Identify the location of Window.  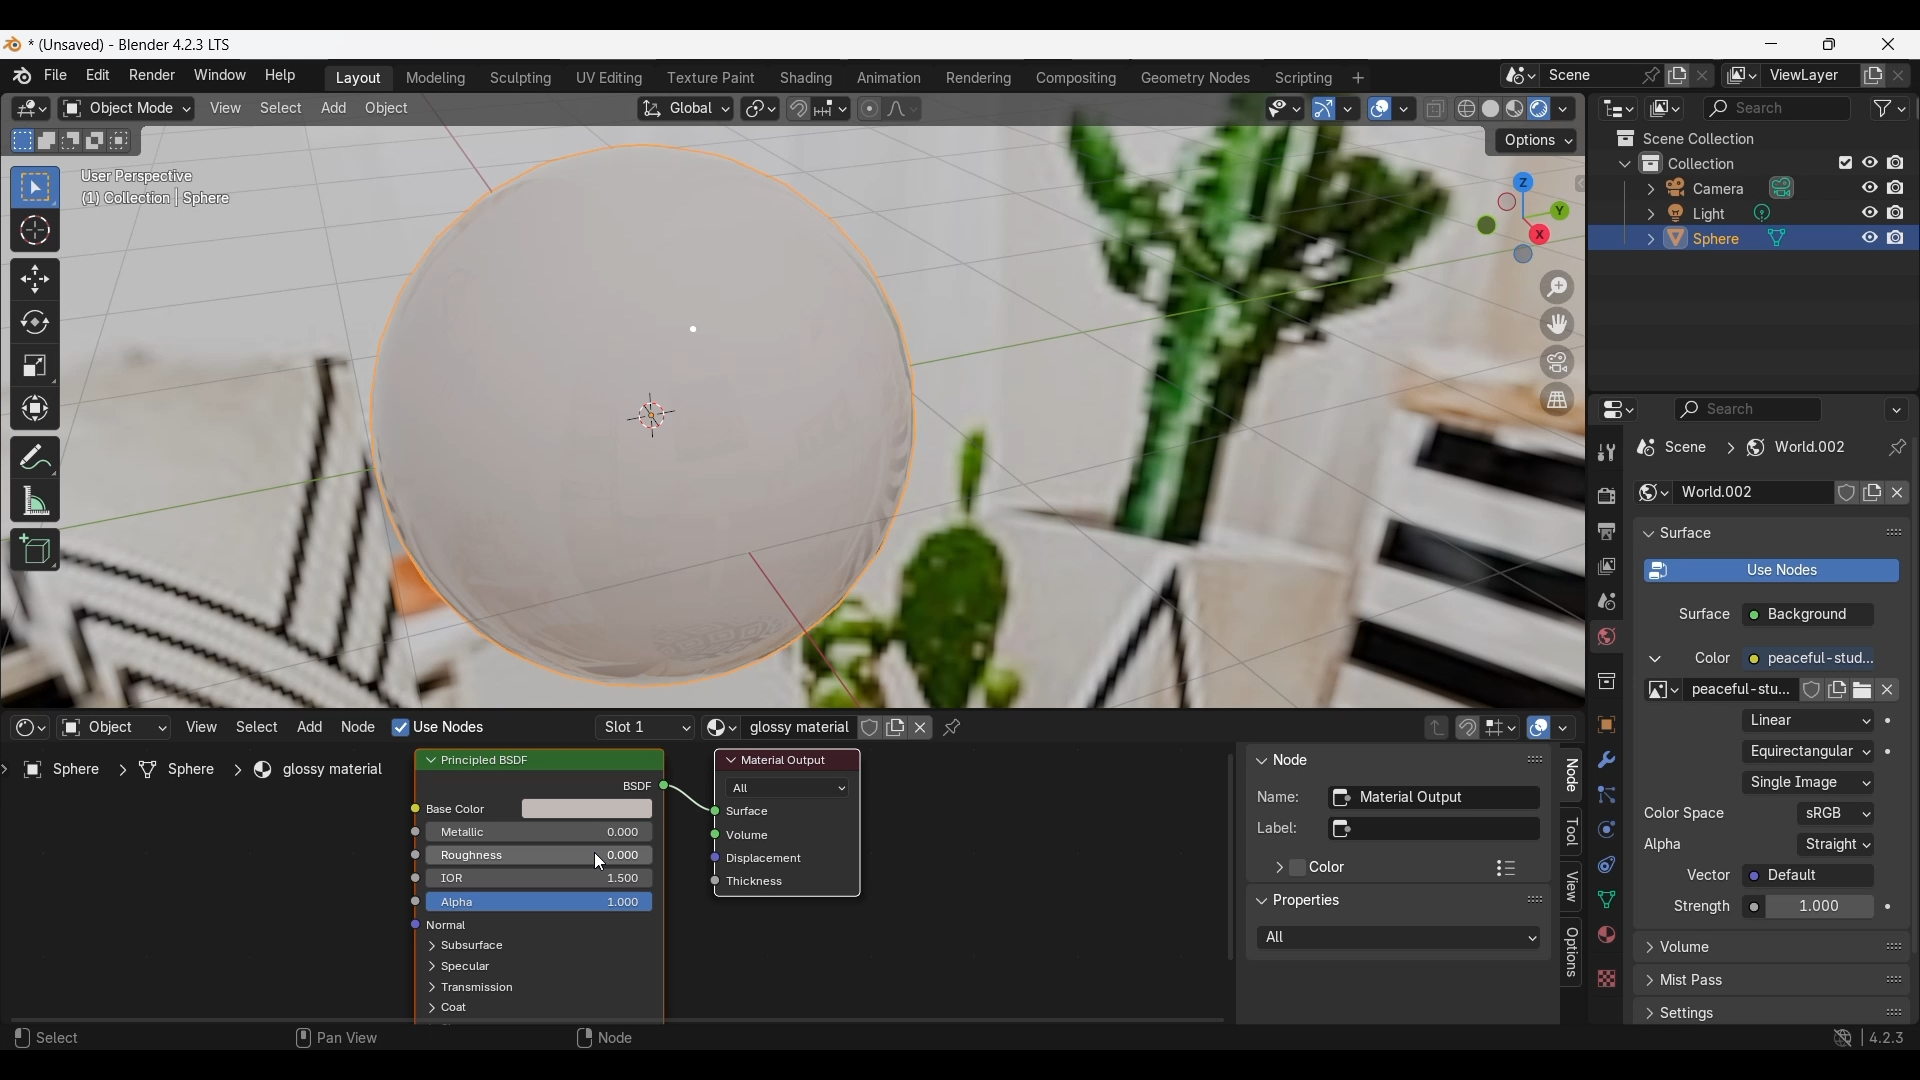
(219, 76).